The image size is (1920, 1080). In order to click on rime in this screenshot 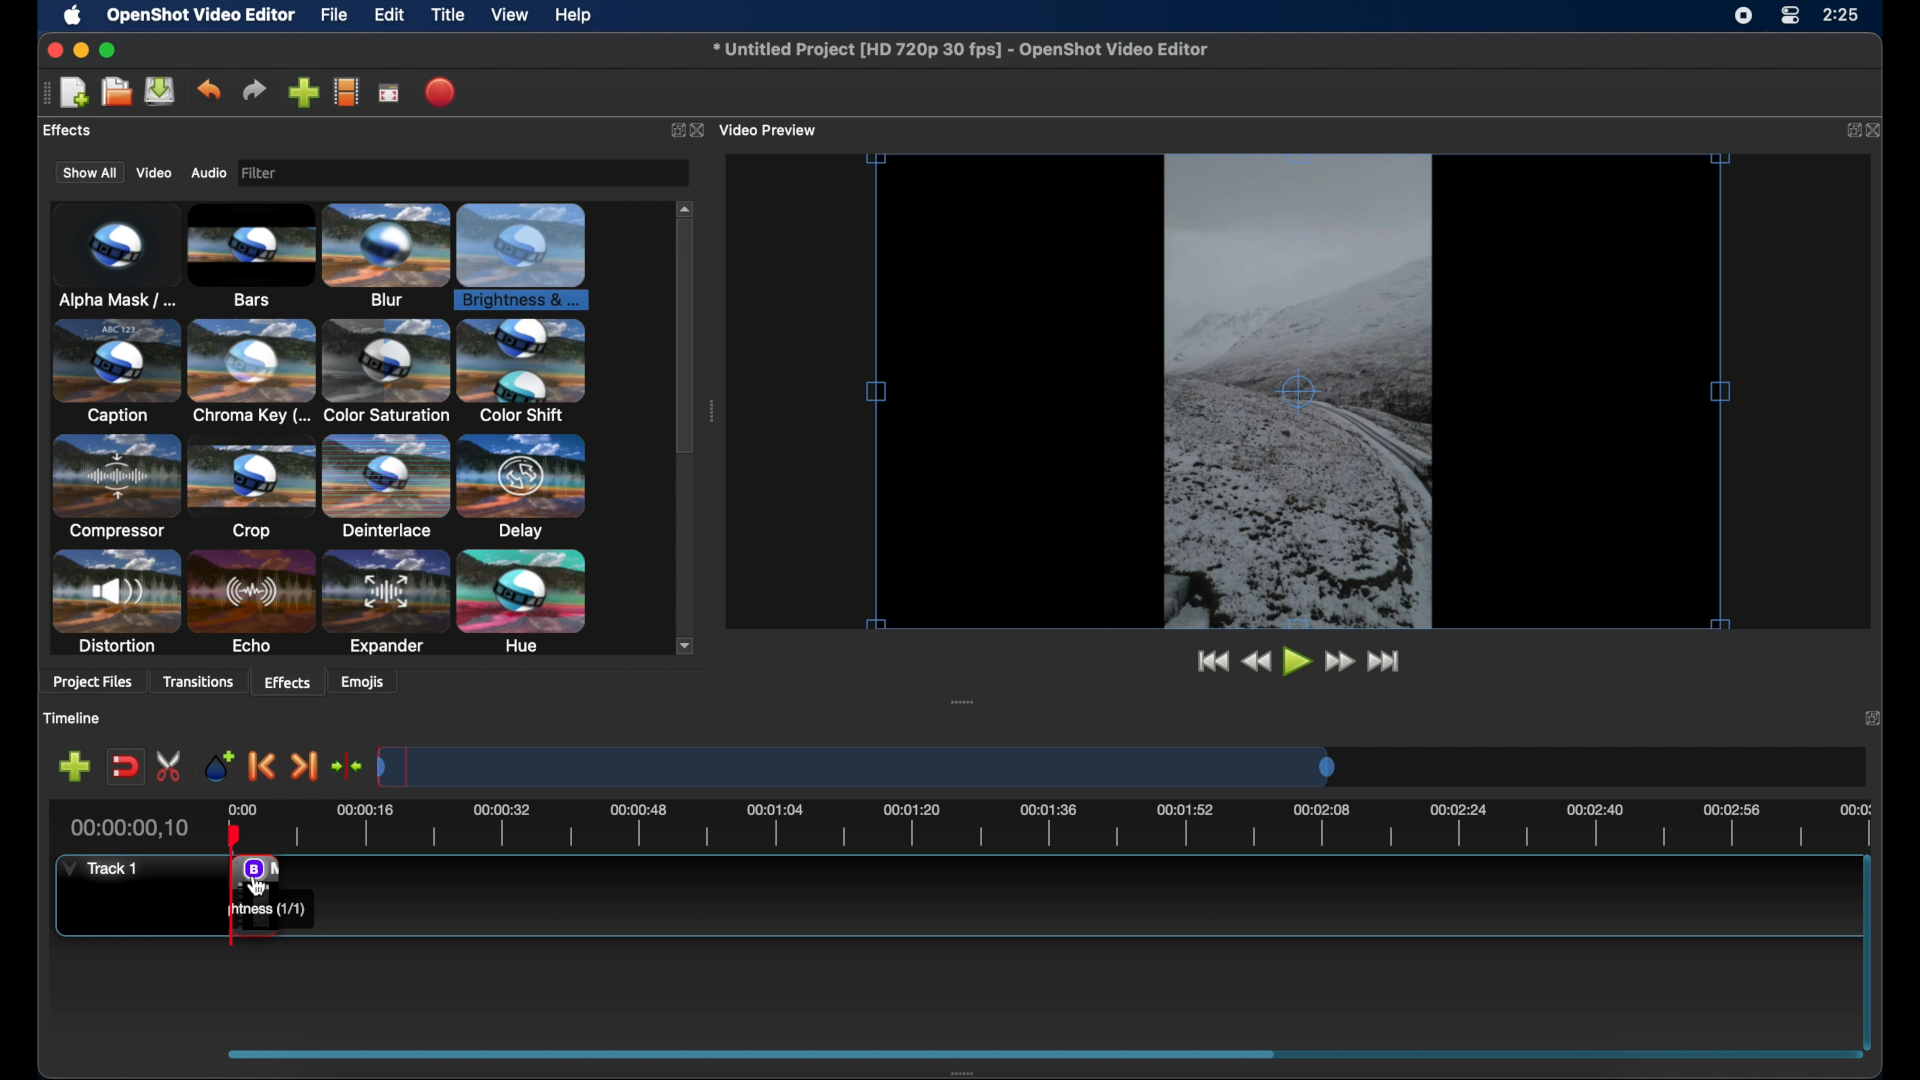, I will do `click(1842, 17)`.